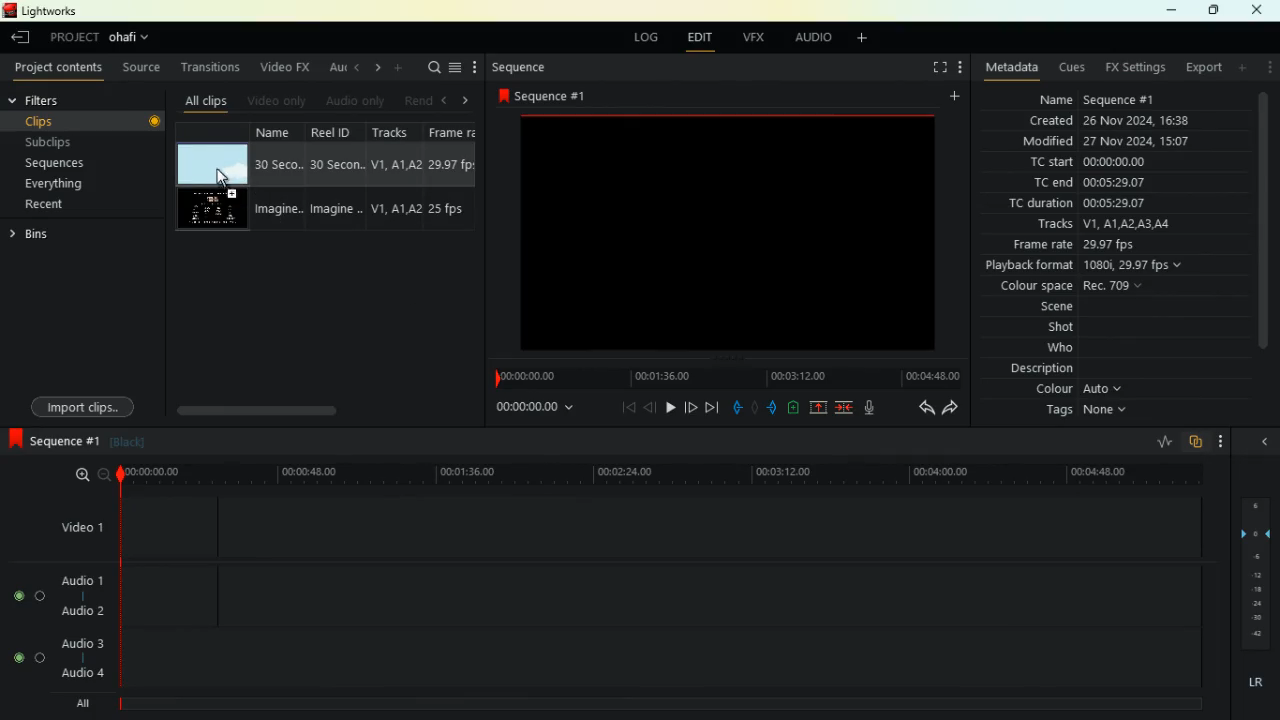  Describe the element at coordinates (1047, 349) in the screenshot. I see `who` at that location.